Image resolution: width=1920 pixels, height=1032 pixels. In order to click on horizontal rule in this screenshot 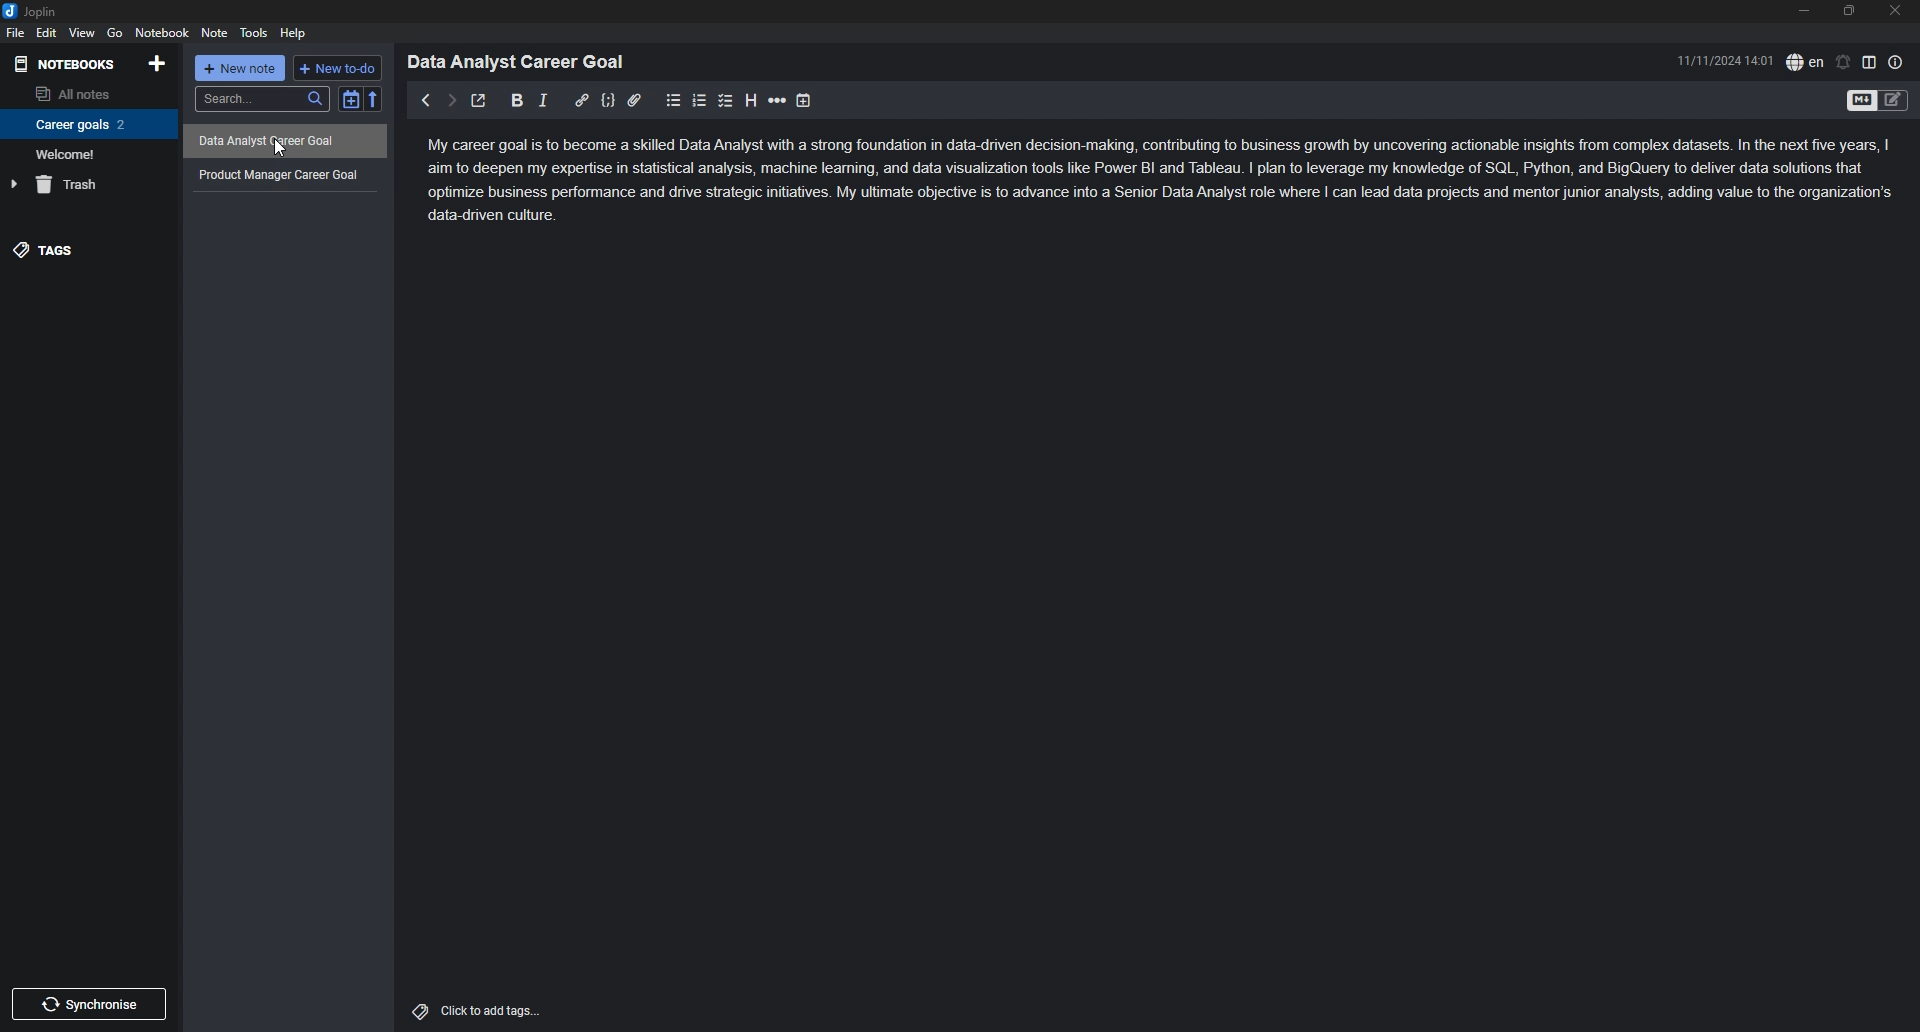, I will do `click(777, 101)`.